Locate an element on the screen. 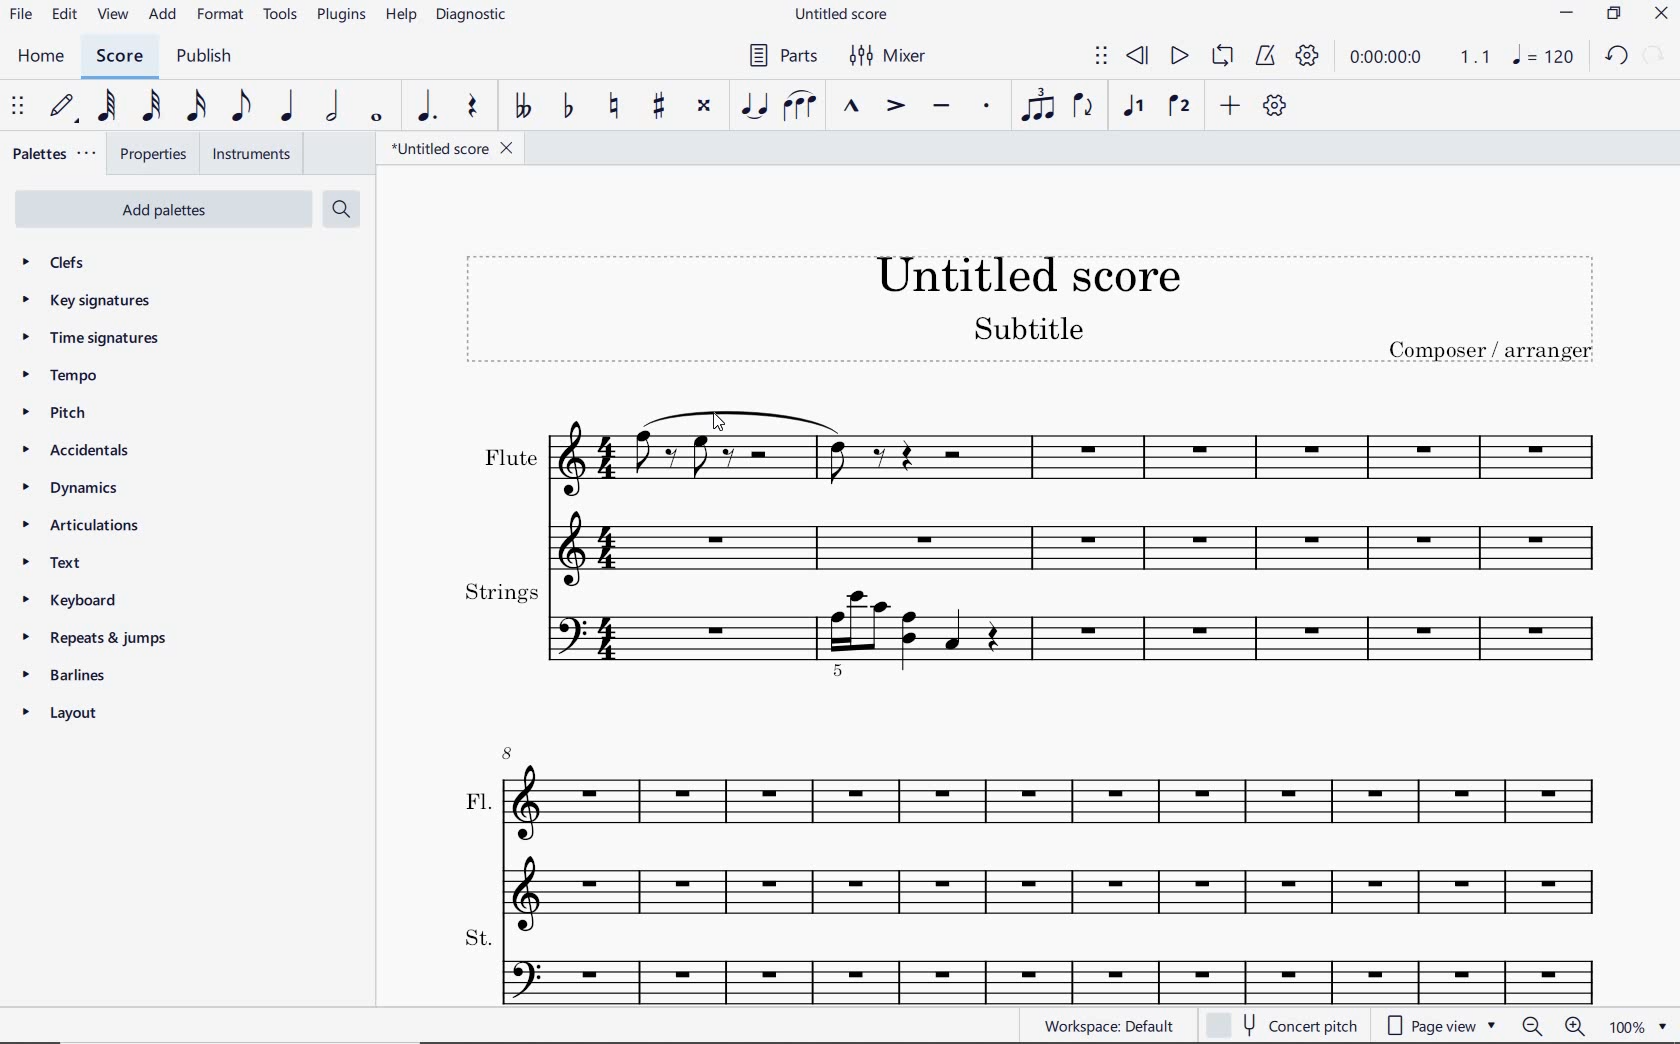 Image resolution: width=1680 pixels, height=1044 pixels. view is located at coordinates (112, 15).